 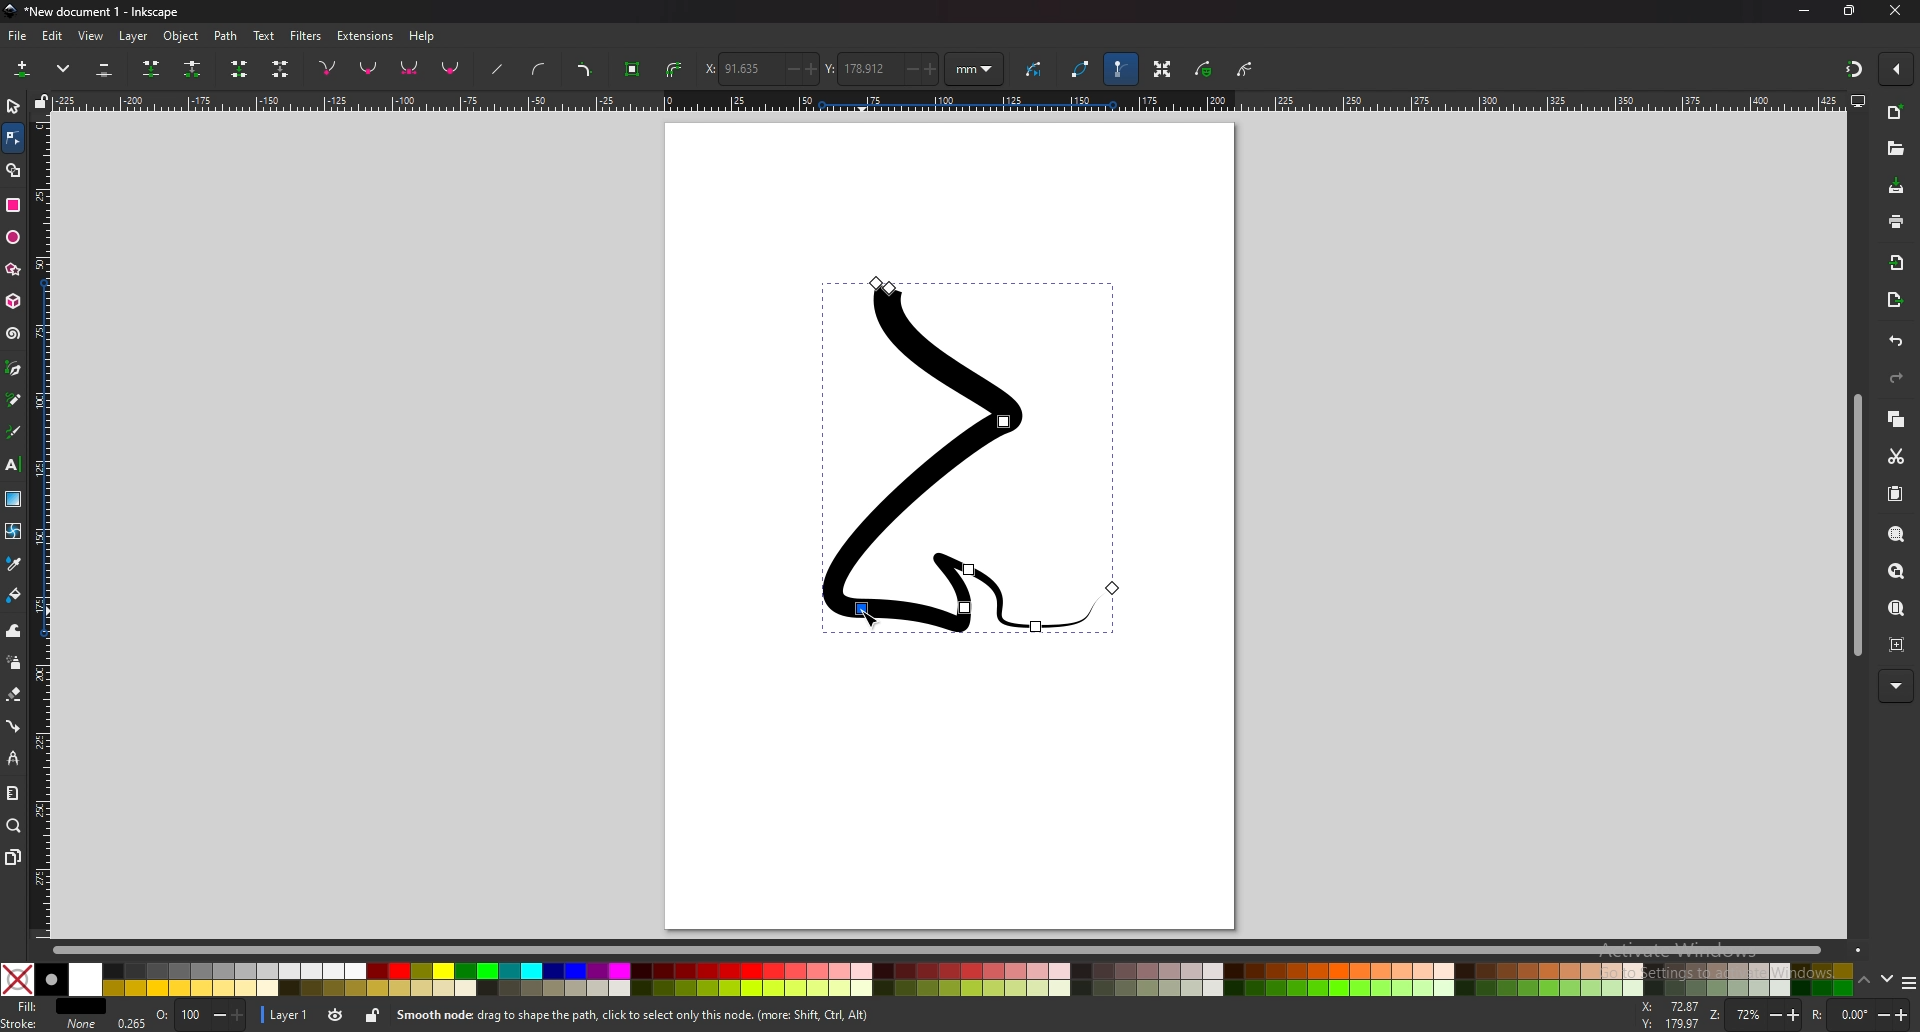 What do you see at coordinates (40, 101) in the screenshot?
I see `lock guide` at bounding box center [40, 101].